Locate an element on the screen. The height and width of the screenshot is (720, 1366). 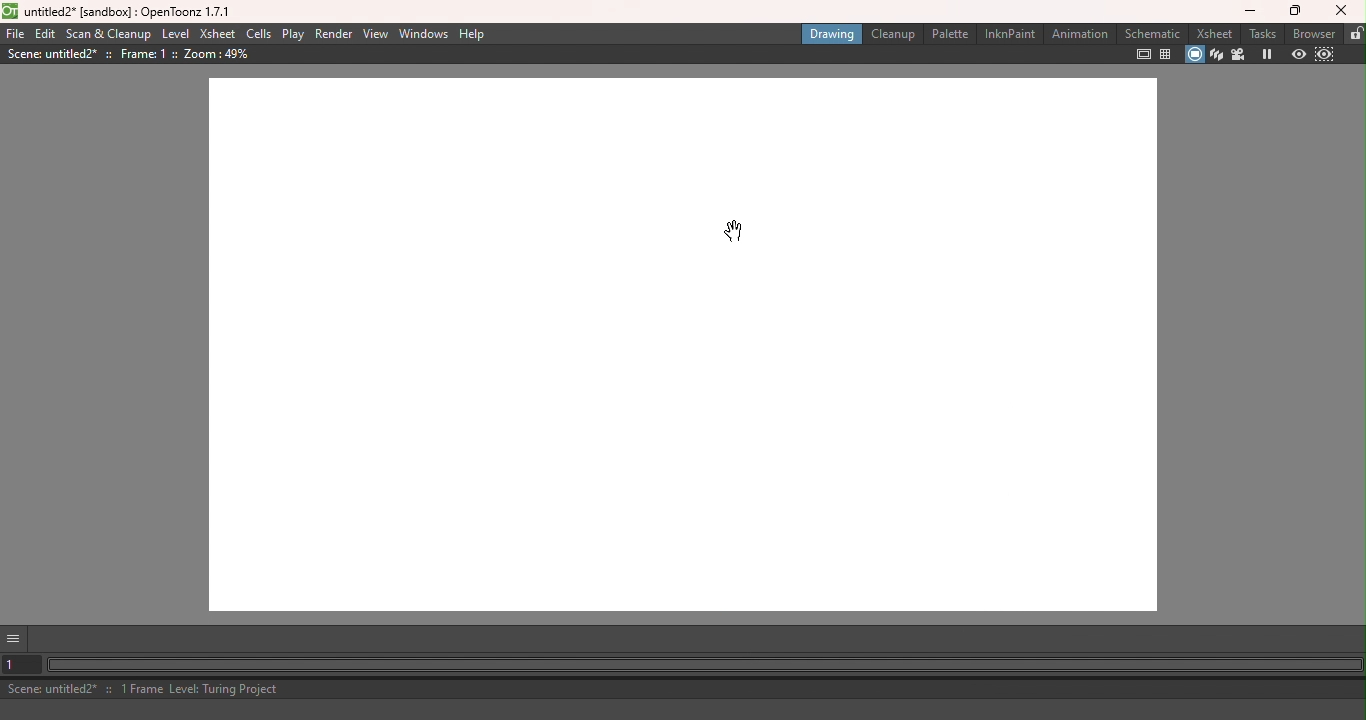
Cells is located at coordinates (259, 35).